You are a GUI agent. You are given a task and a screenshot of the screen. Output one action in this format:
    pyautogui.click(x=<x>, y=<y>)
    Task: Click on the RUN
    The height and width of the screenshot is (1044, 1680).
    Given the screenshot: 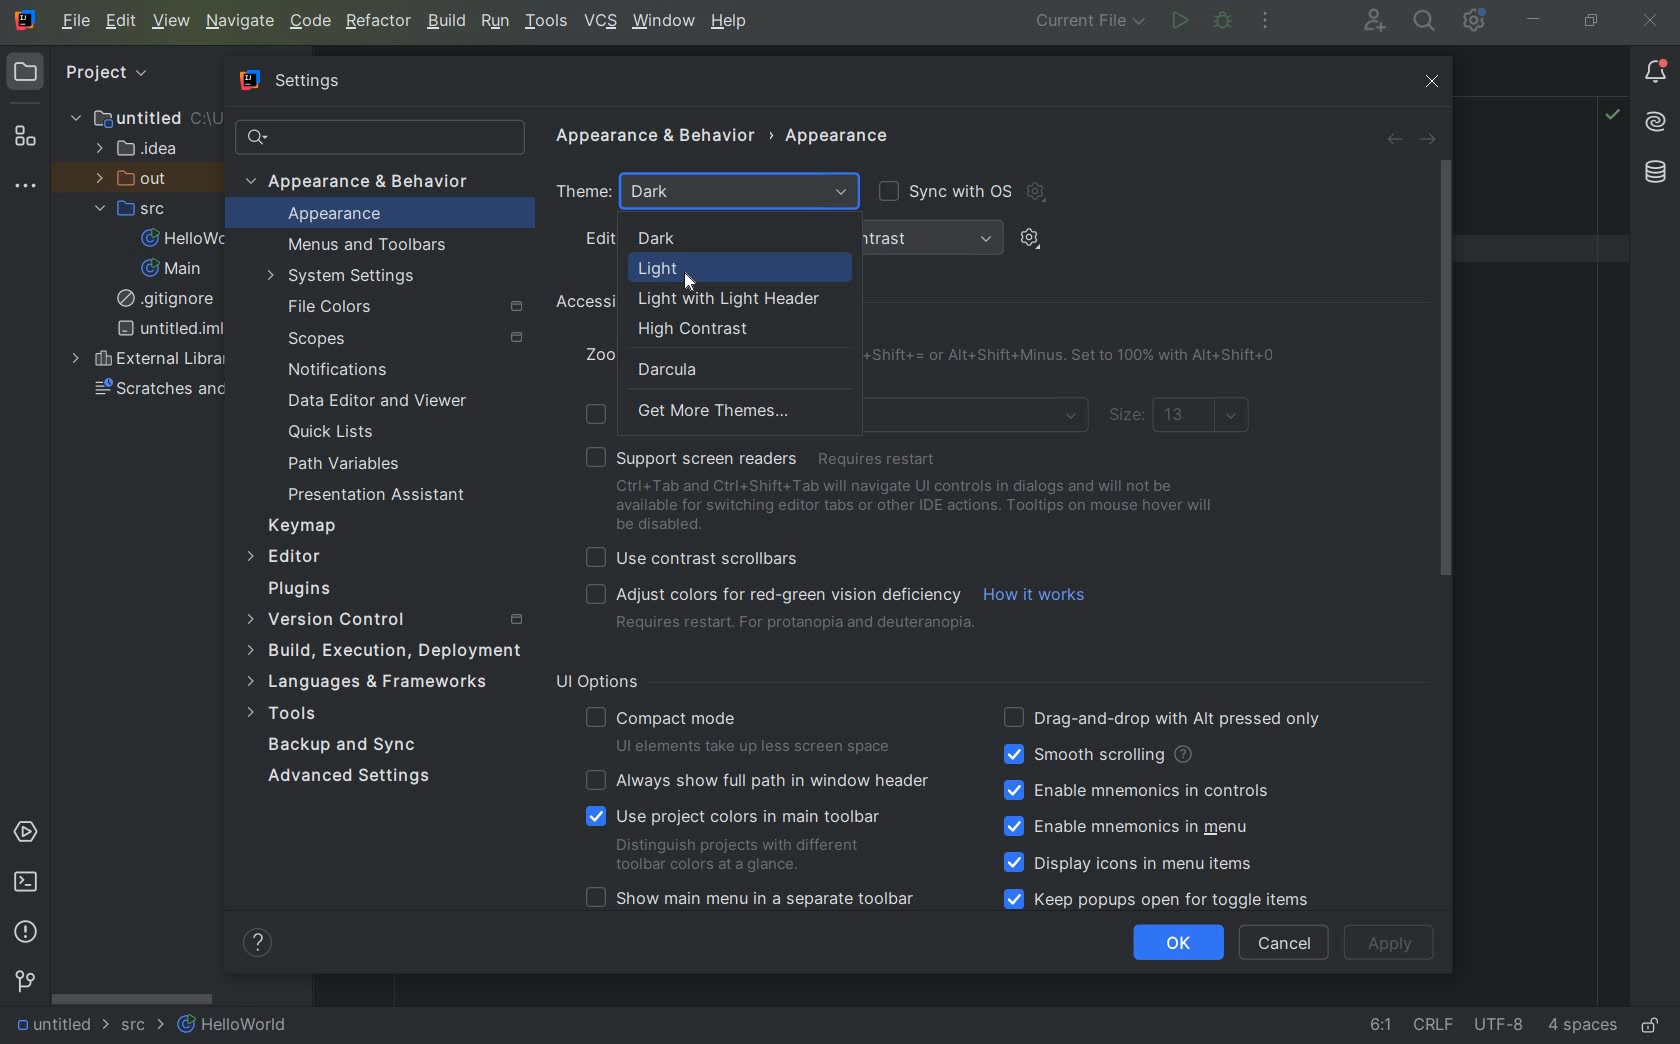 What is the action you would take?
    pyautogui.click(x=1177, y=22)
    